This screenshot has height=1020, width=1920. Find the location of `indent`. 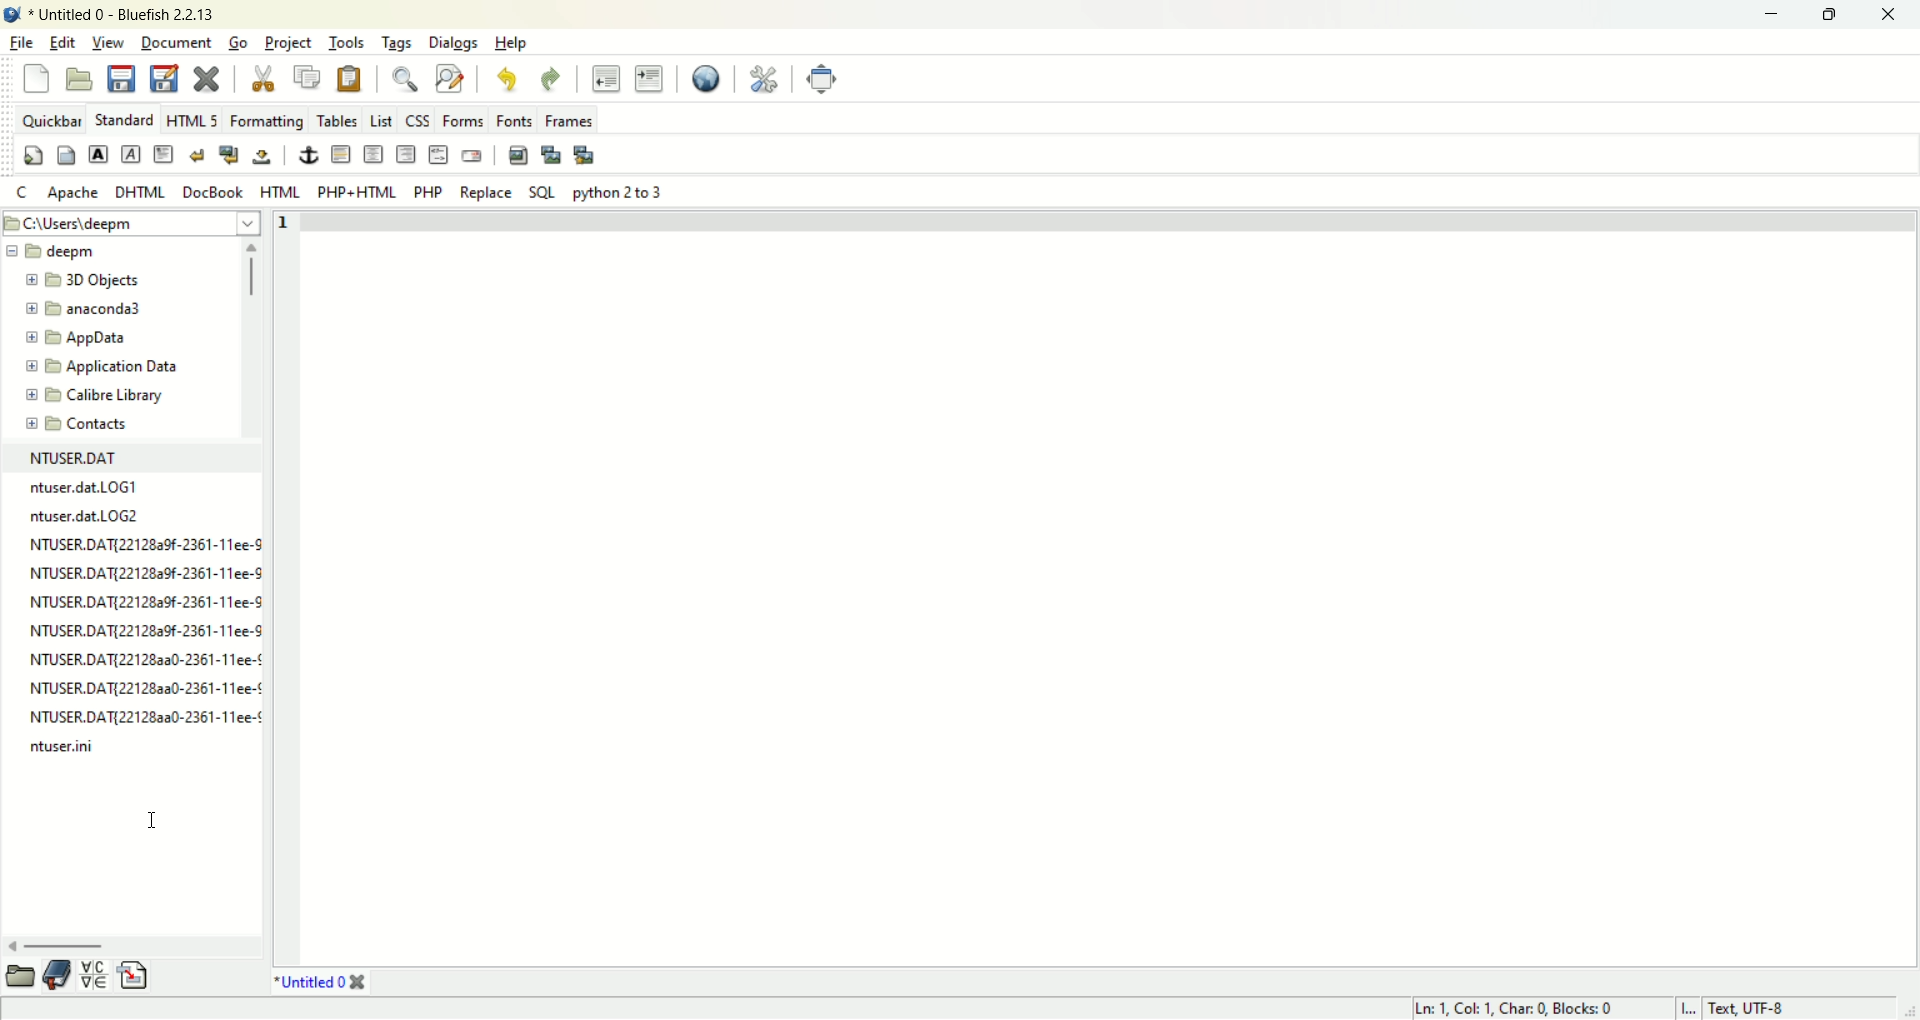

indent is located at coordinates (649, 79).